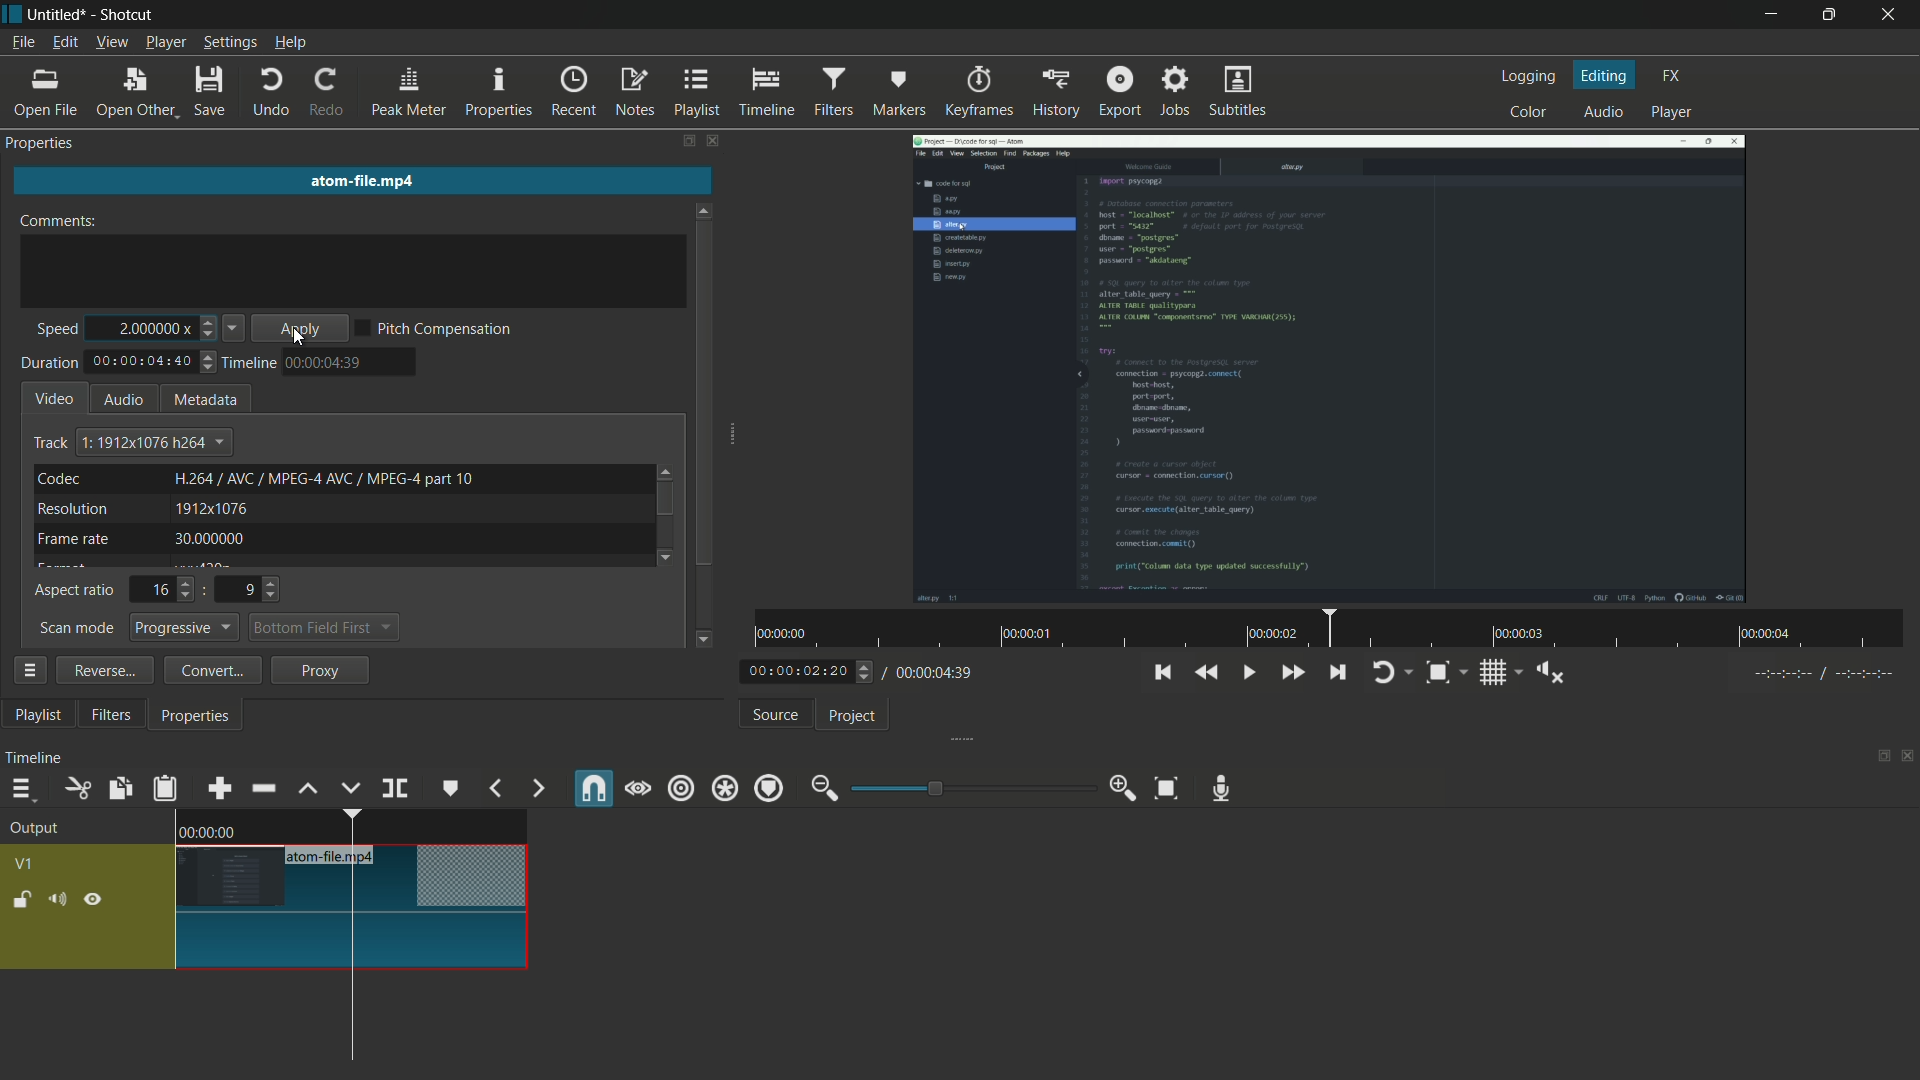 Image resolution: width=1920 pixels, height=1080 pixels. I want to click on settings menu, so click(231, 43).